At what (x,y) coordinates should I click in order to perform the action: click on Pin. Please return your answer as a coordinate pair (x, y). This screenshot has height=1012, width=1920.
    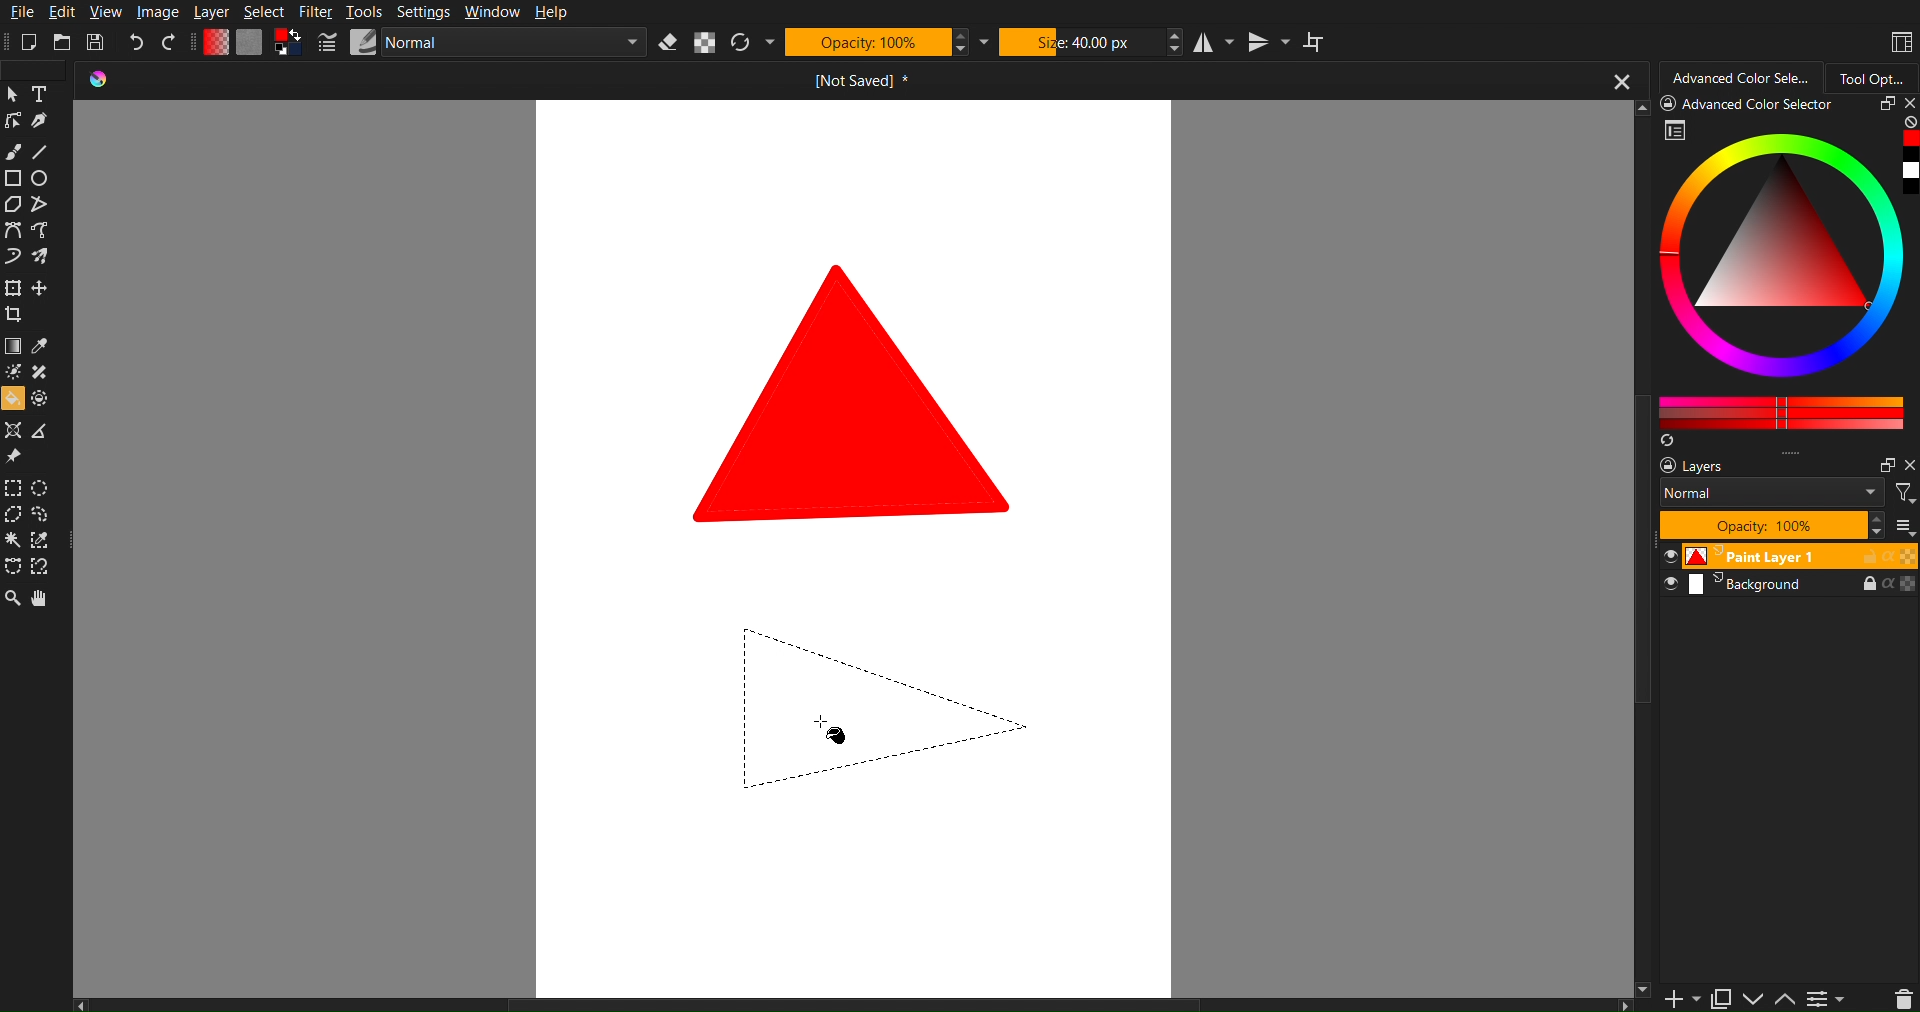
    Looking at the image, I should click on (12, 458).